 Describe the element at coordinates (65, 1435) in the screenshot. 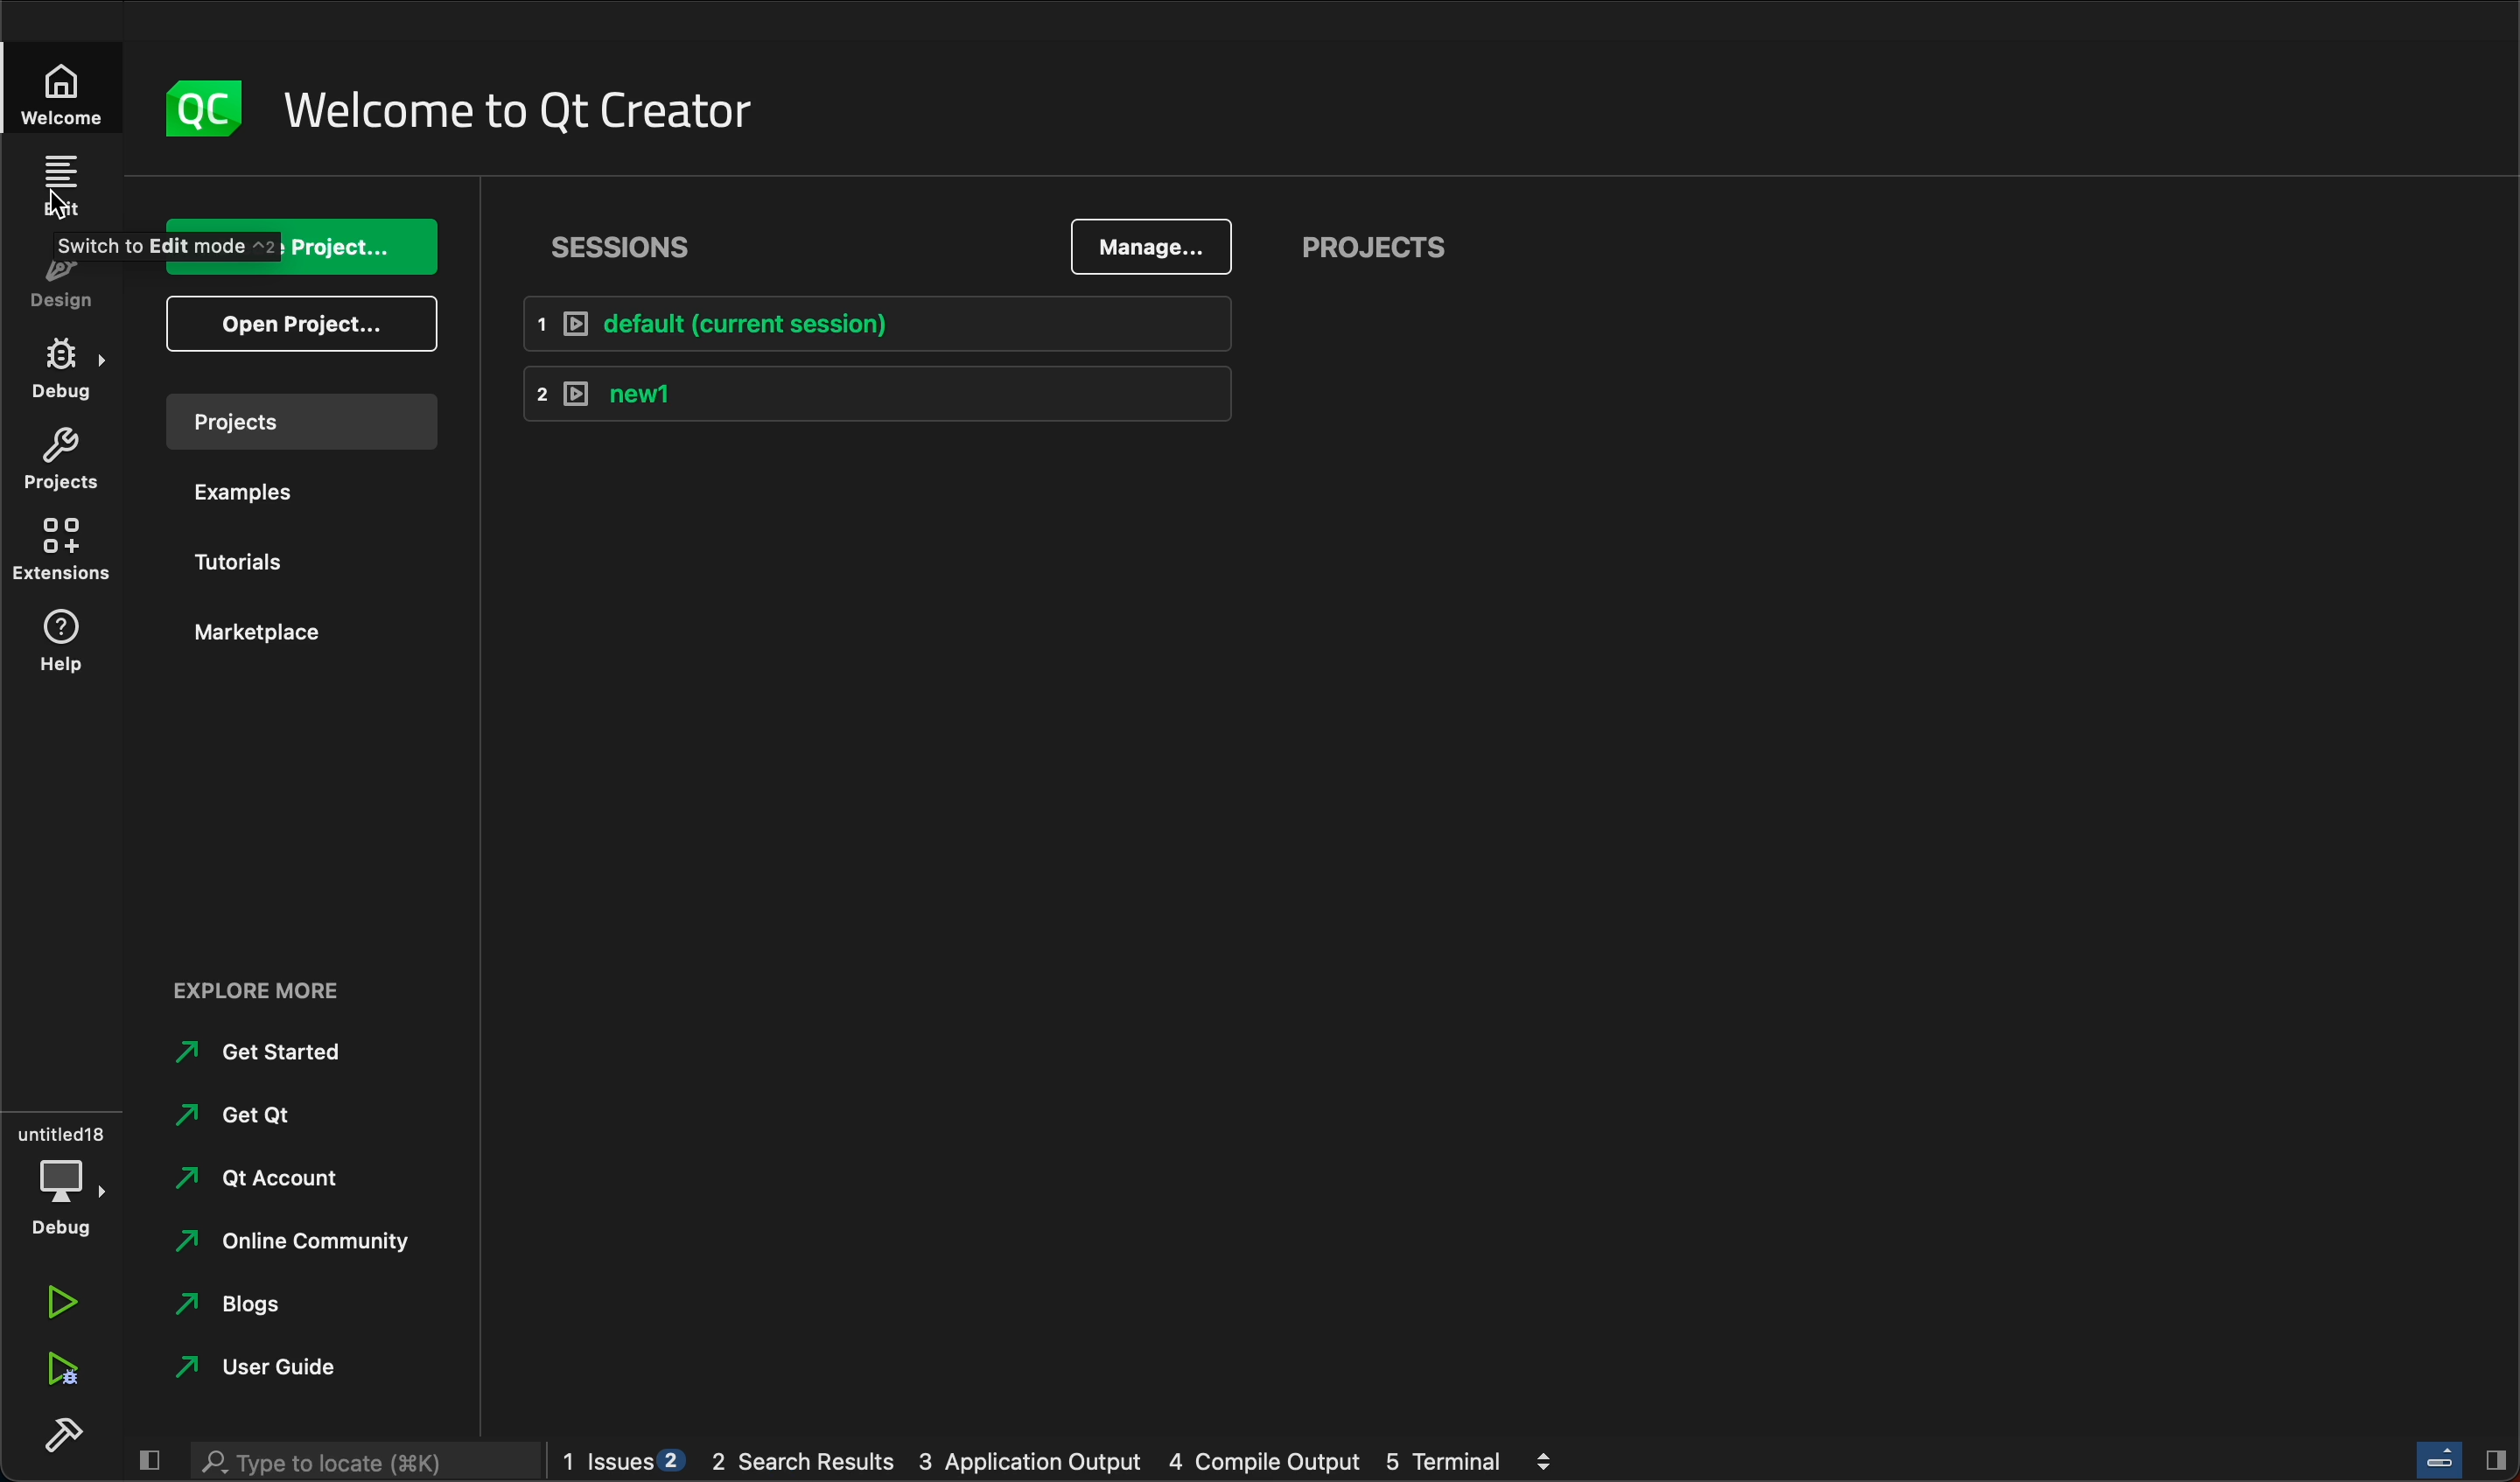

I see `build` at that location.